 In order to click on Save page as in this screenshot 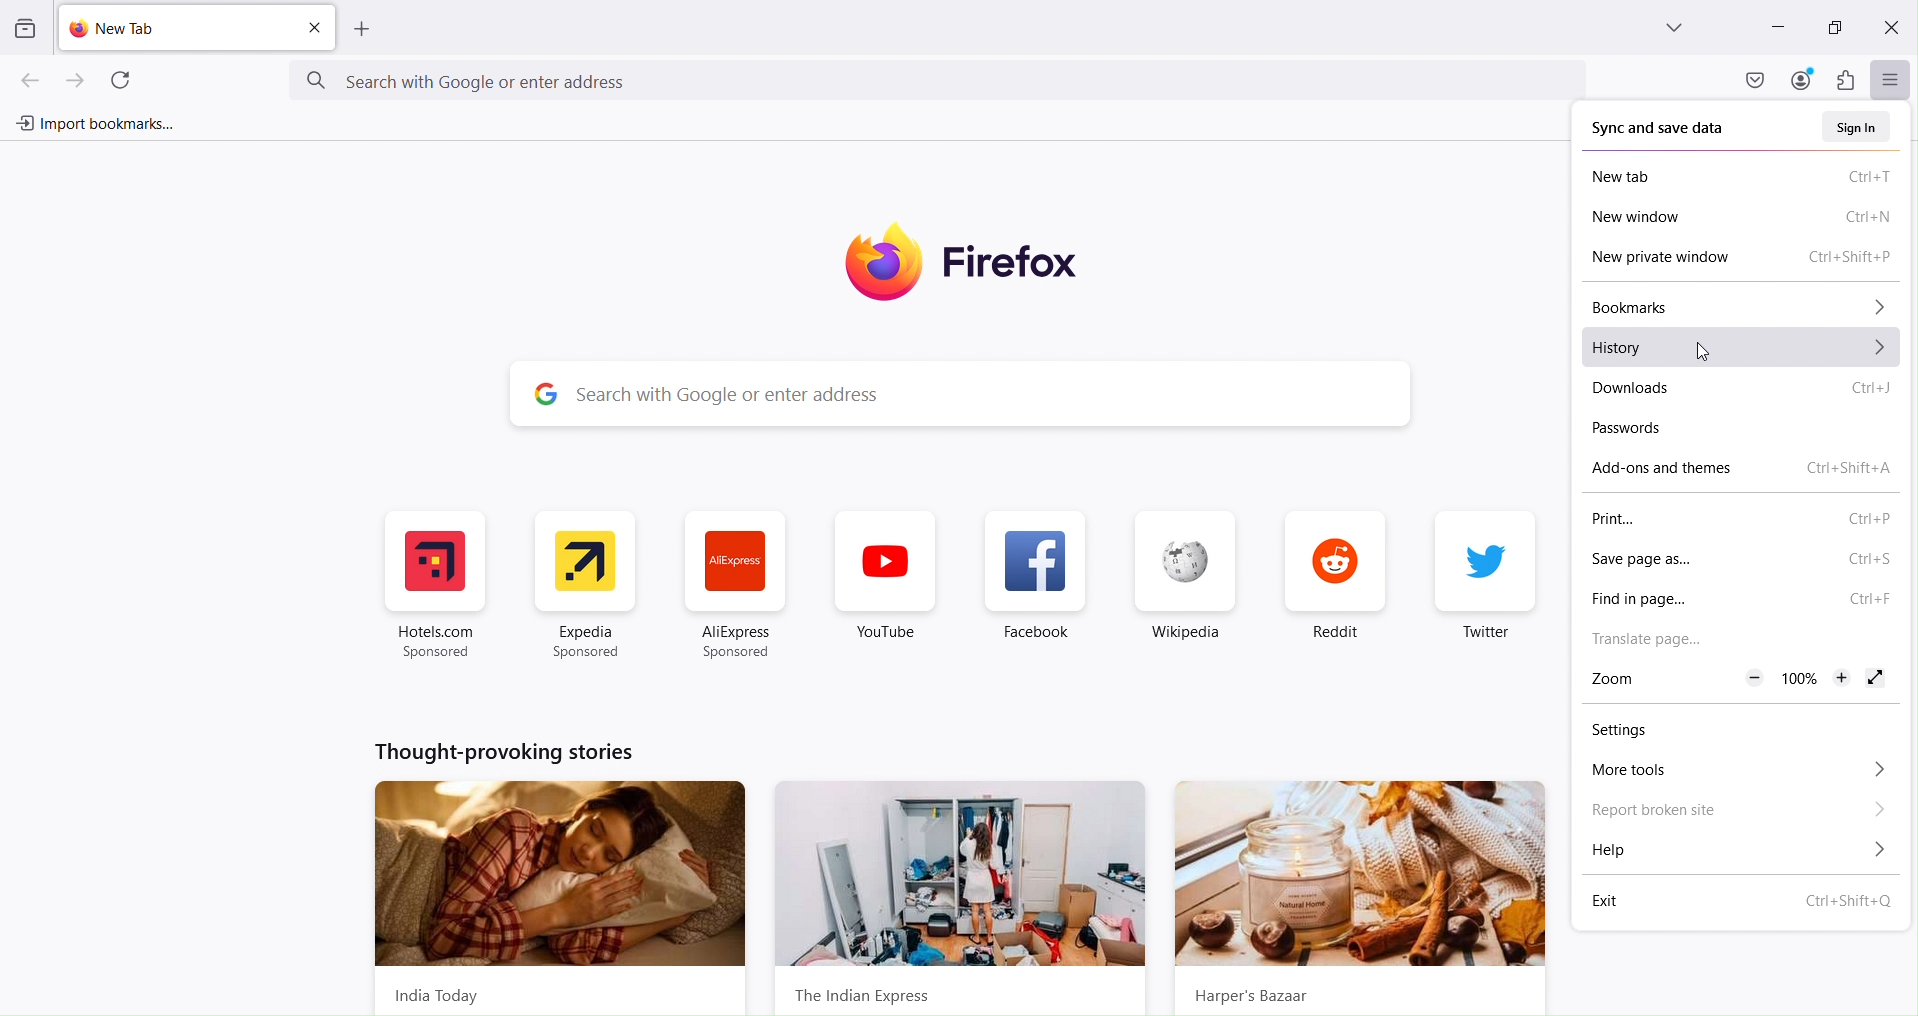, I will do `click(1739, 559)`.